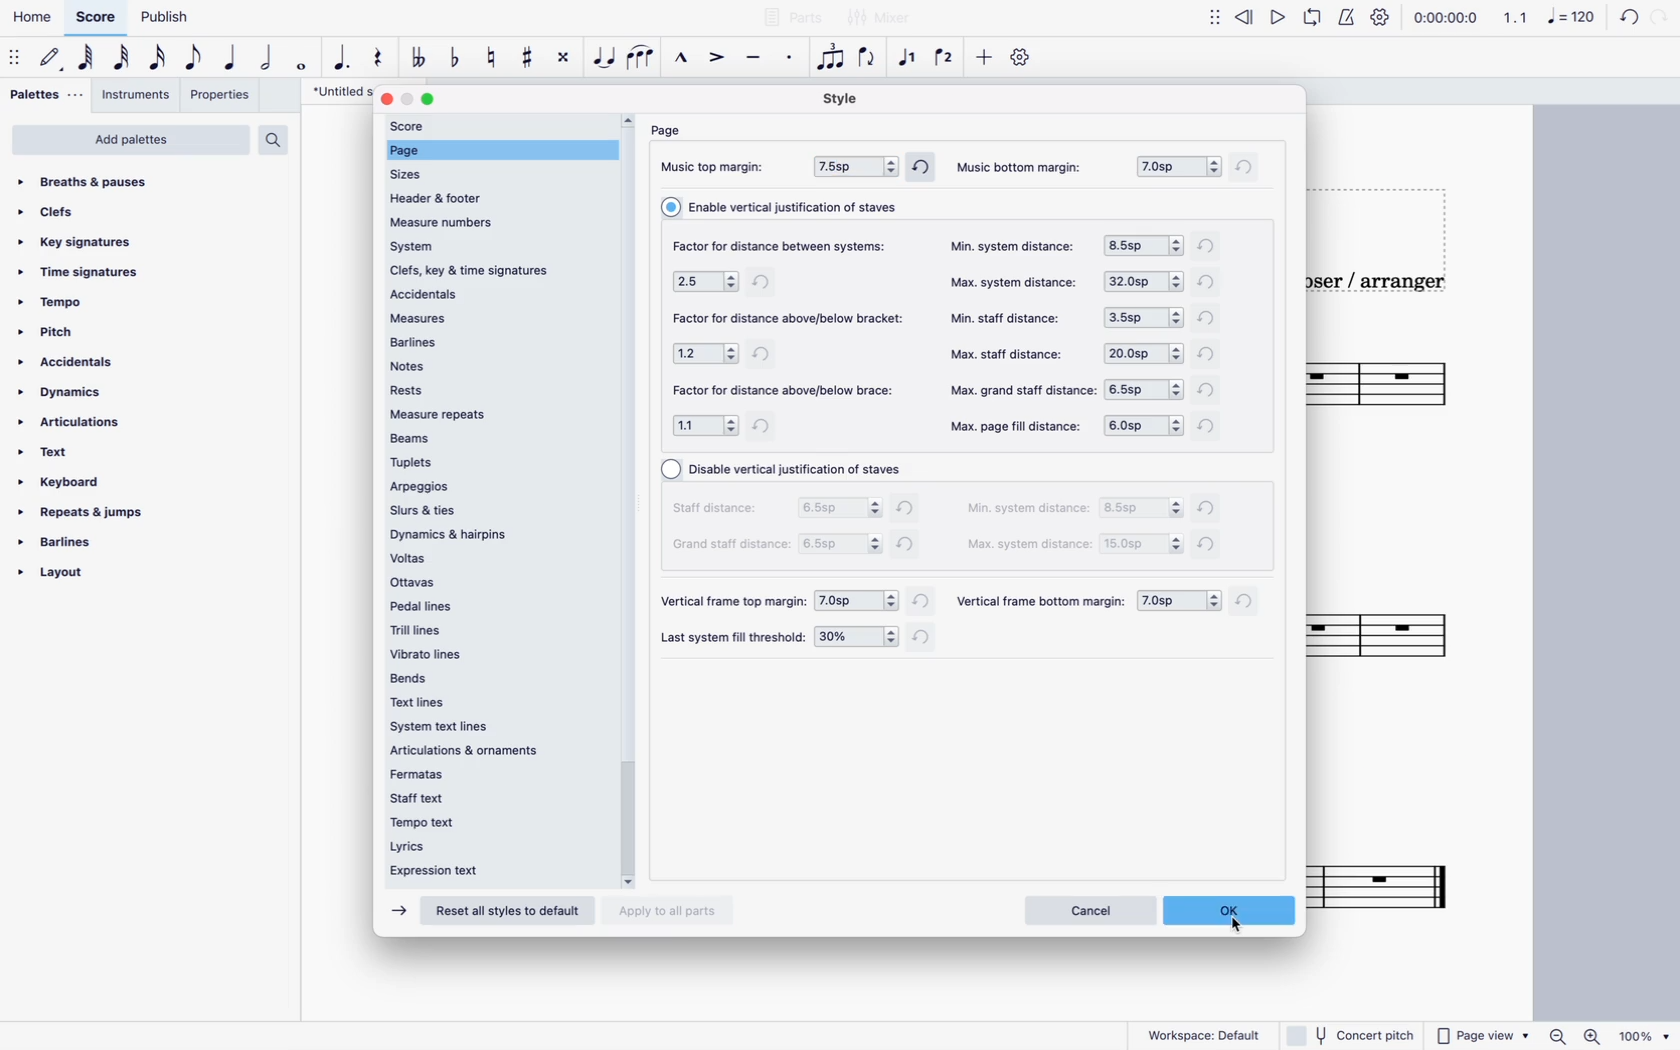  I want to click on options, so click(1142, 427).